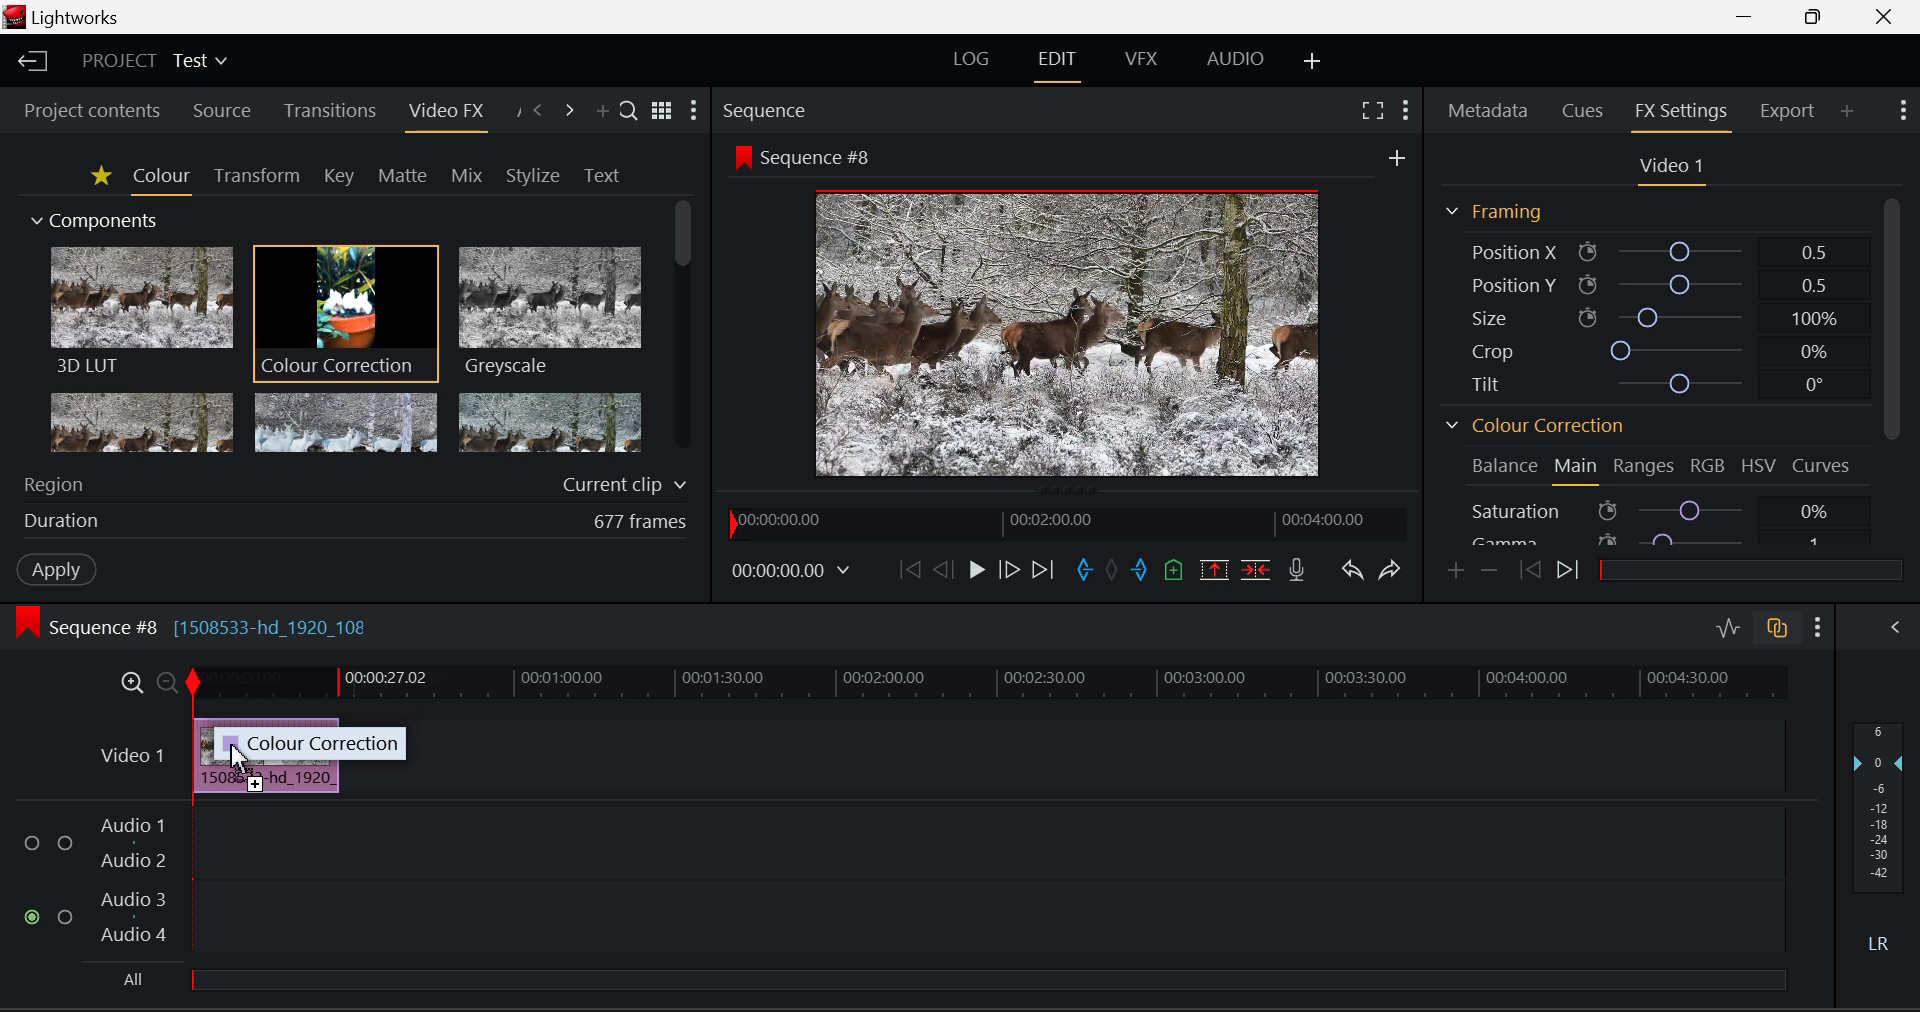 The height and width of the screenshot is (1012, 1920). Describe the element at coordinates (1313, 59) in the screenshot. I see `Add Layout` at that location.